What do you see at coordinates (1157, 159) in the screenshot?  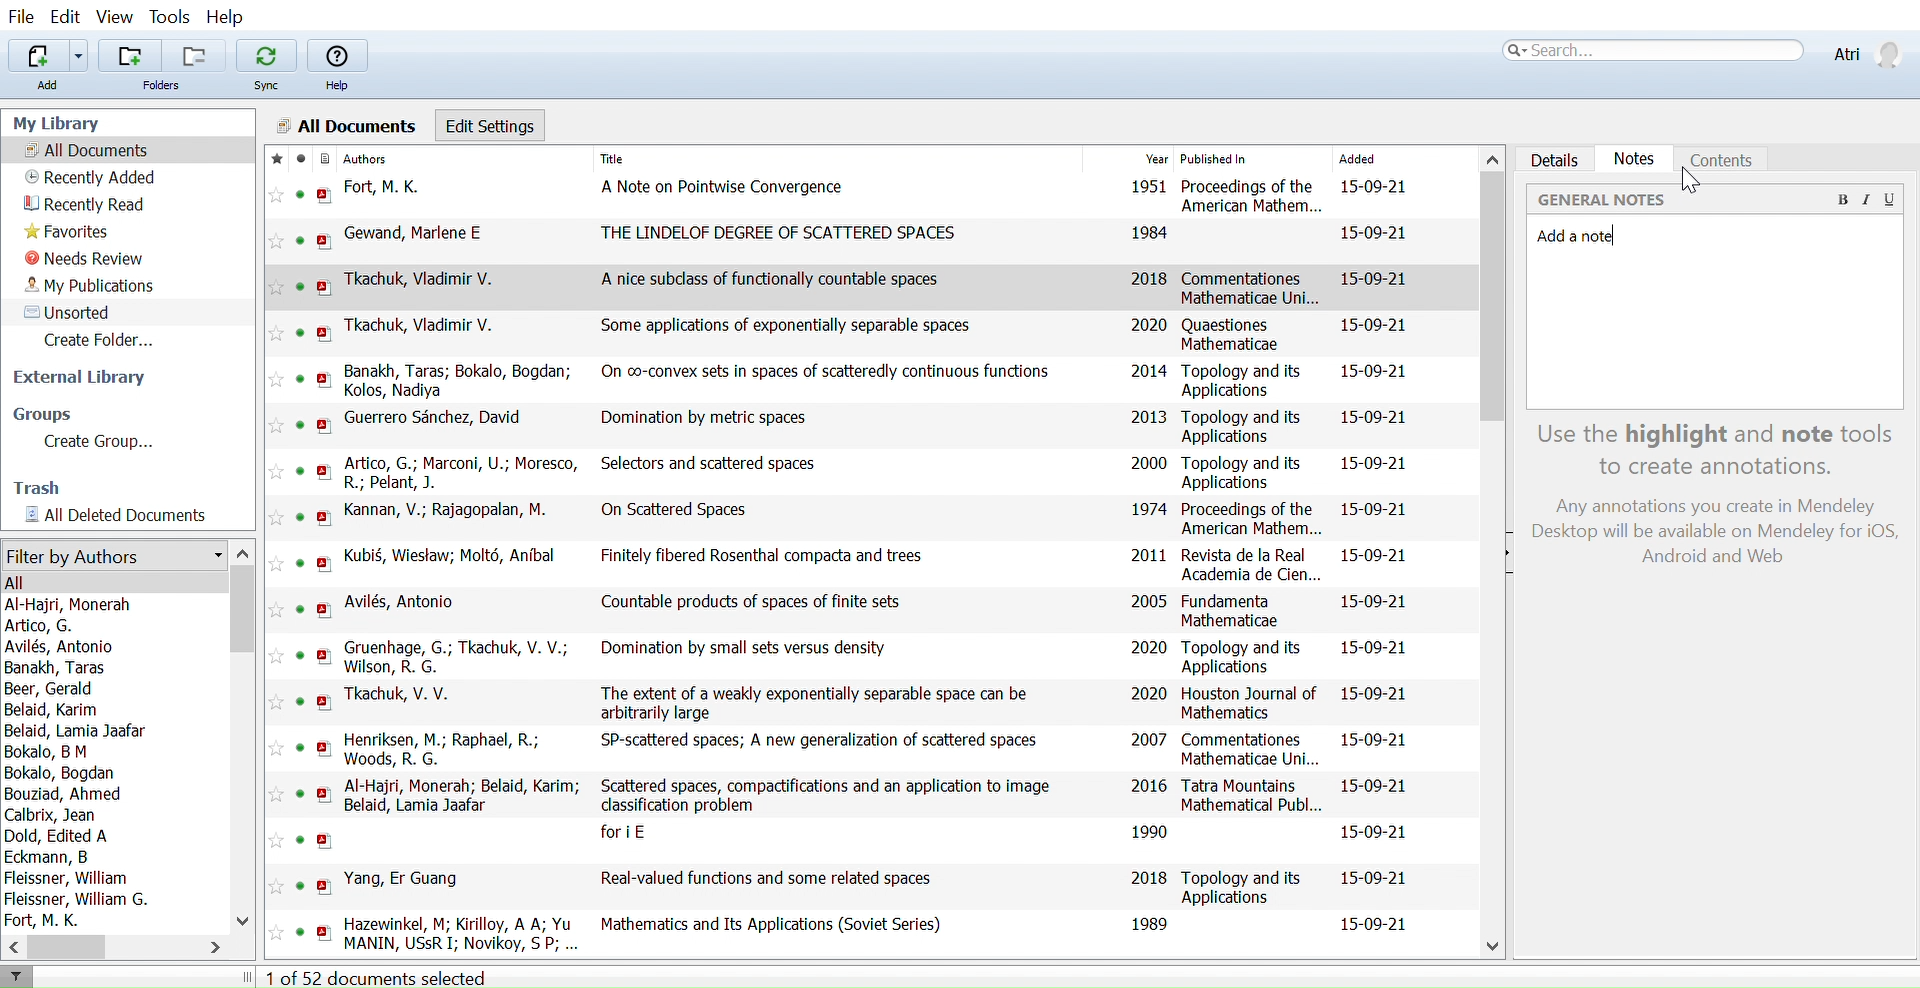 I see `Year` at bounding box center [1157, 159].